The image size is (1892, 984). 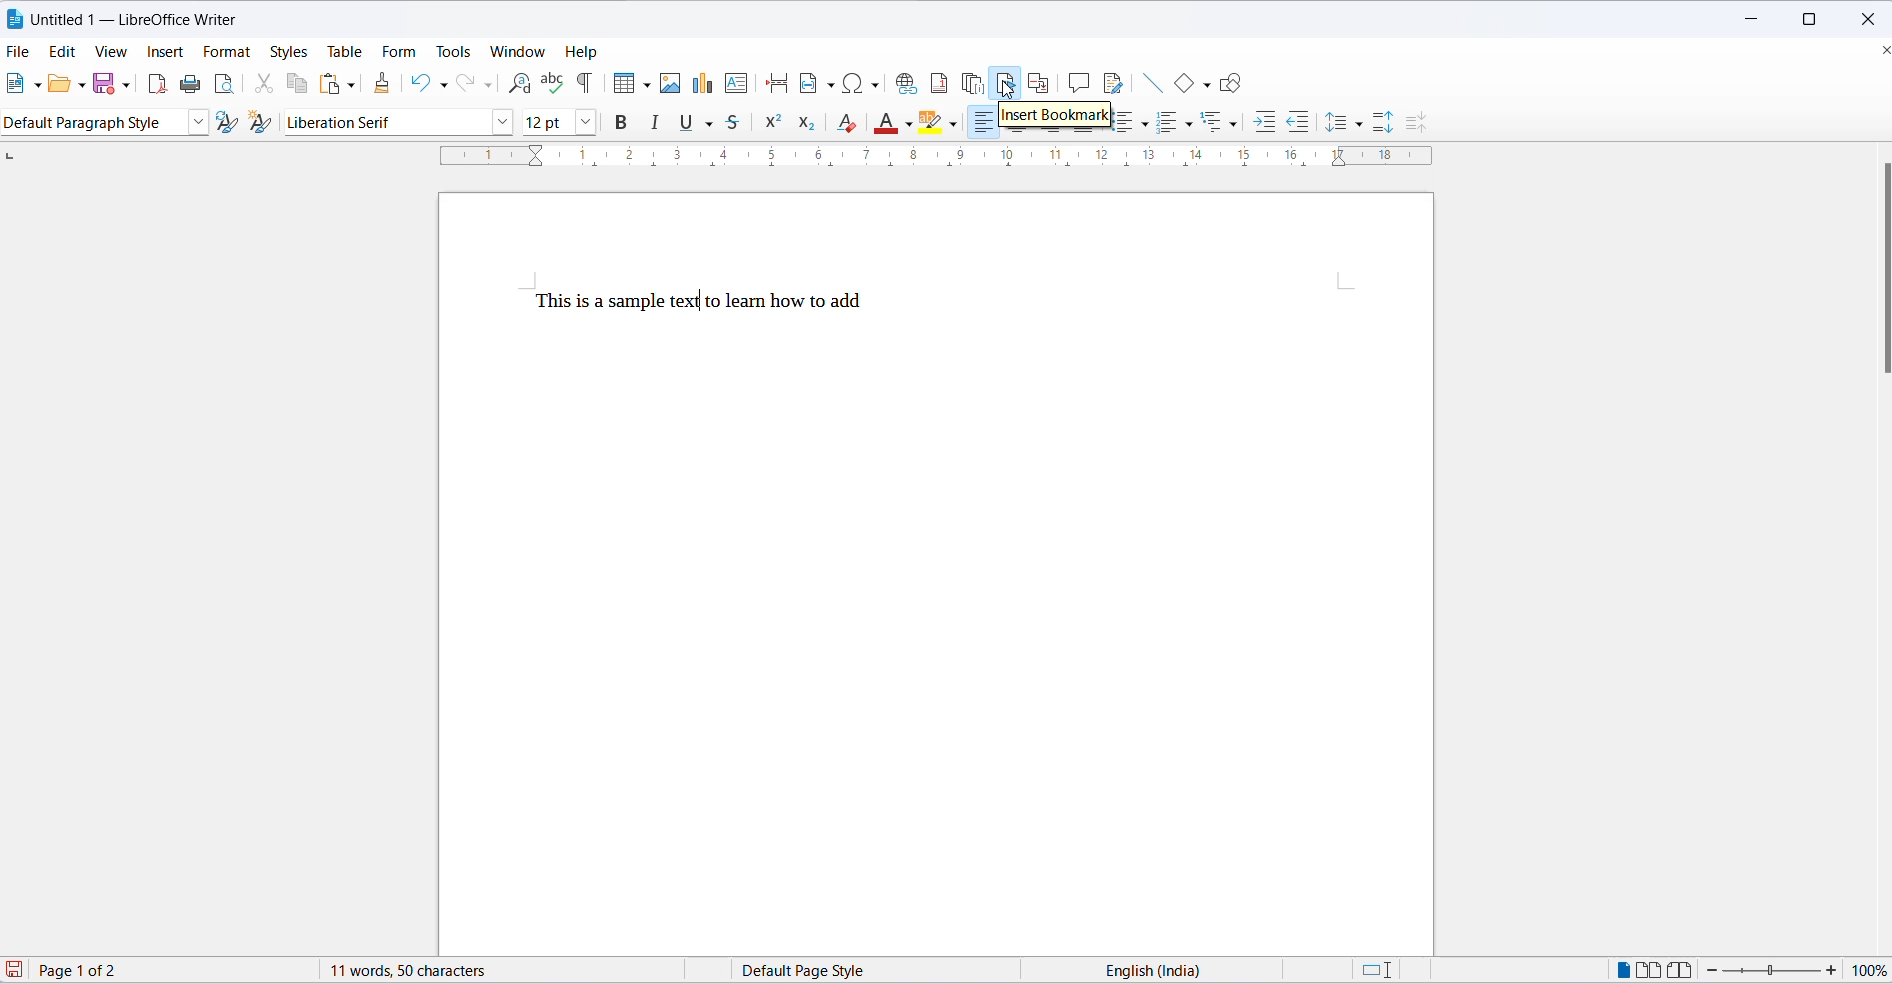 What do you see at coordinates (1262, 119) in the screenshot?
I see `increase indent` at bounding box center [1262, 119].